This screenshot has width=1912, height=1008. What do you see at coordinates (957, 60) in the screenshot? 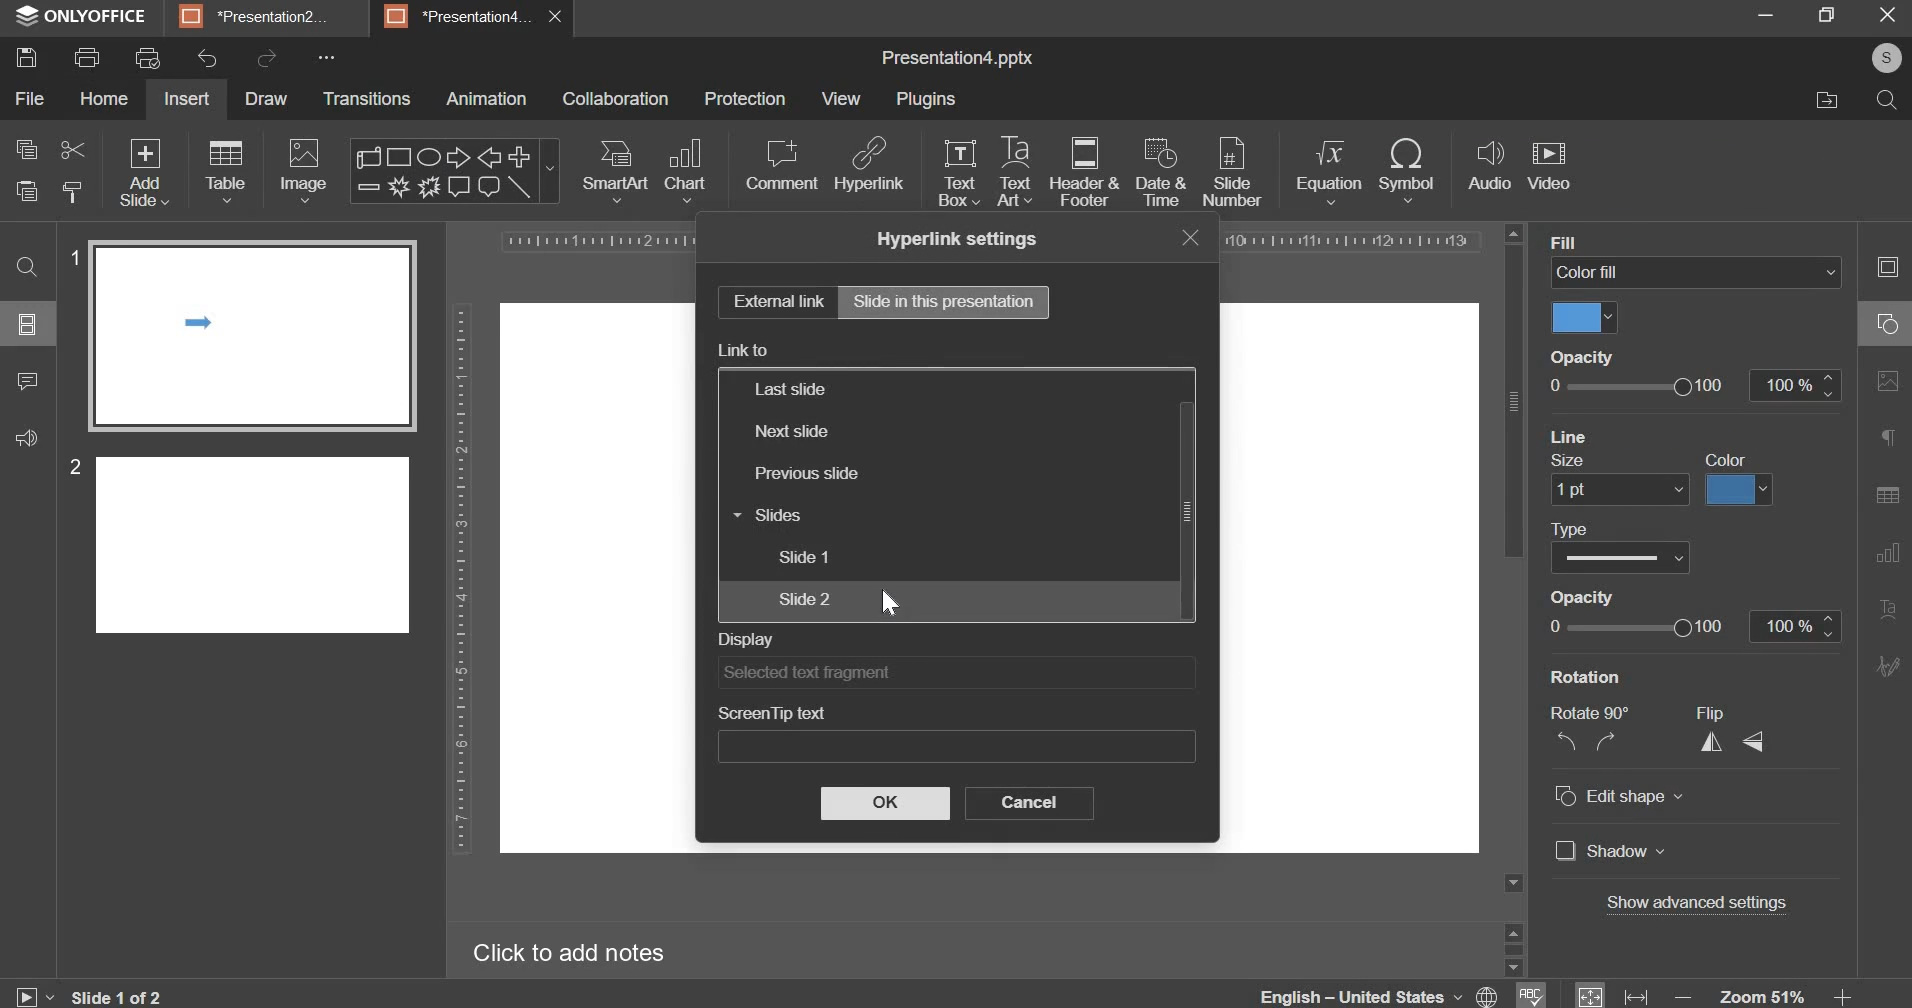
I see `presentation name` at bounding box center [957, 60].